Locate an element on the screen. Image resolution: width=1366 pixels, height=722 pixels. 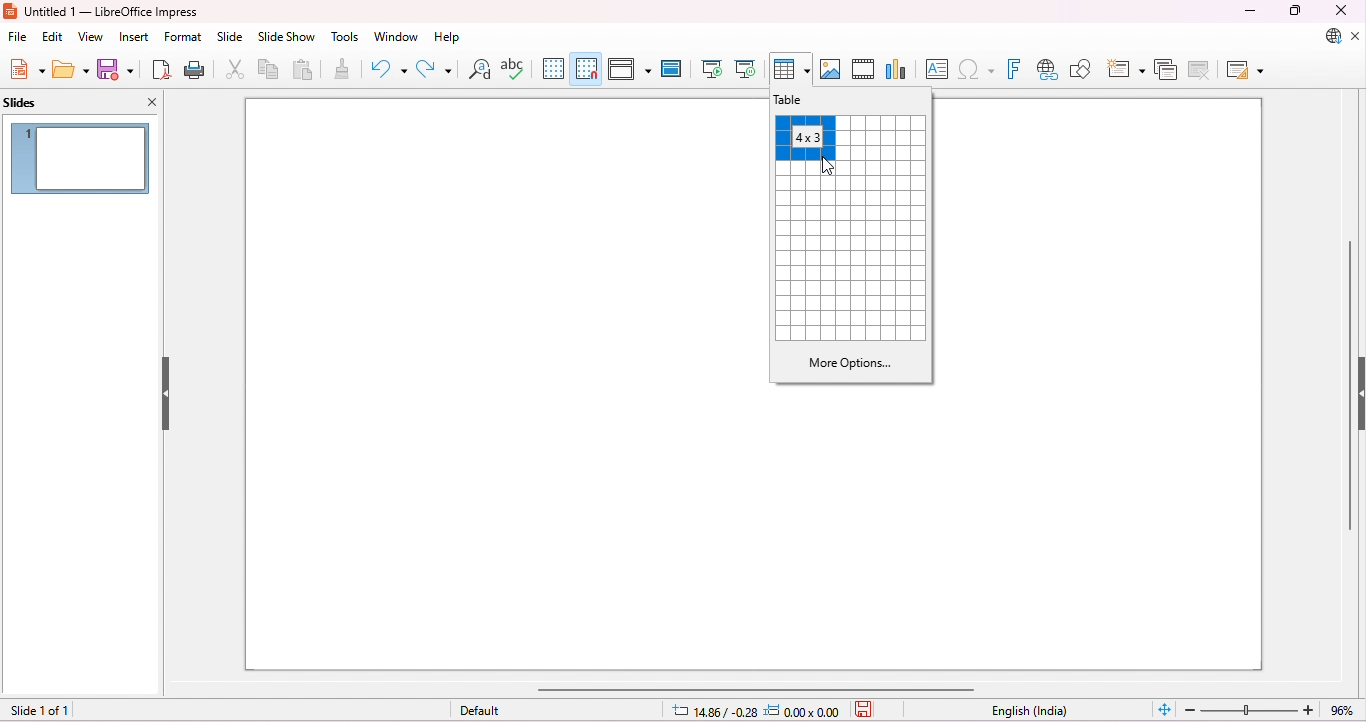
hide/show is located at coordinates (165, 394).